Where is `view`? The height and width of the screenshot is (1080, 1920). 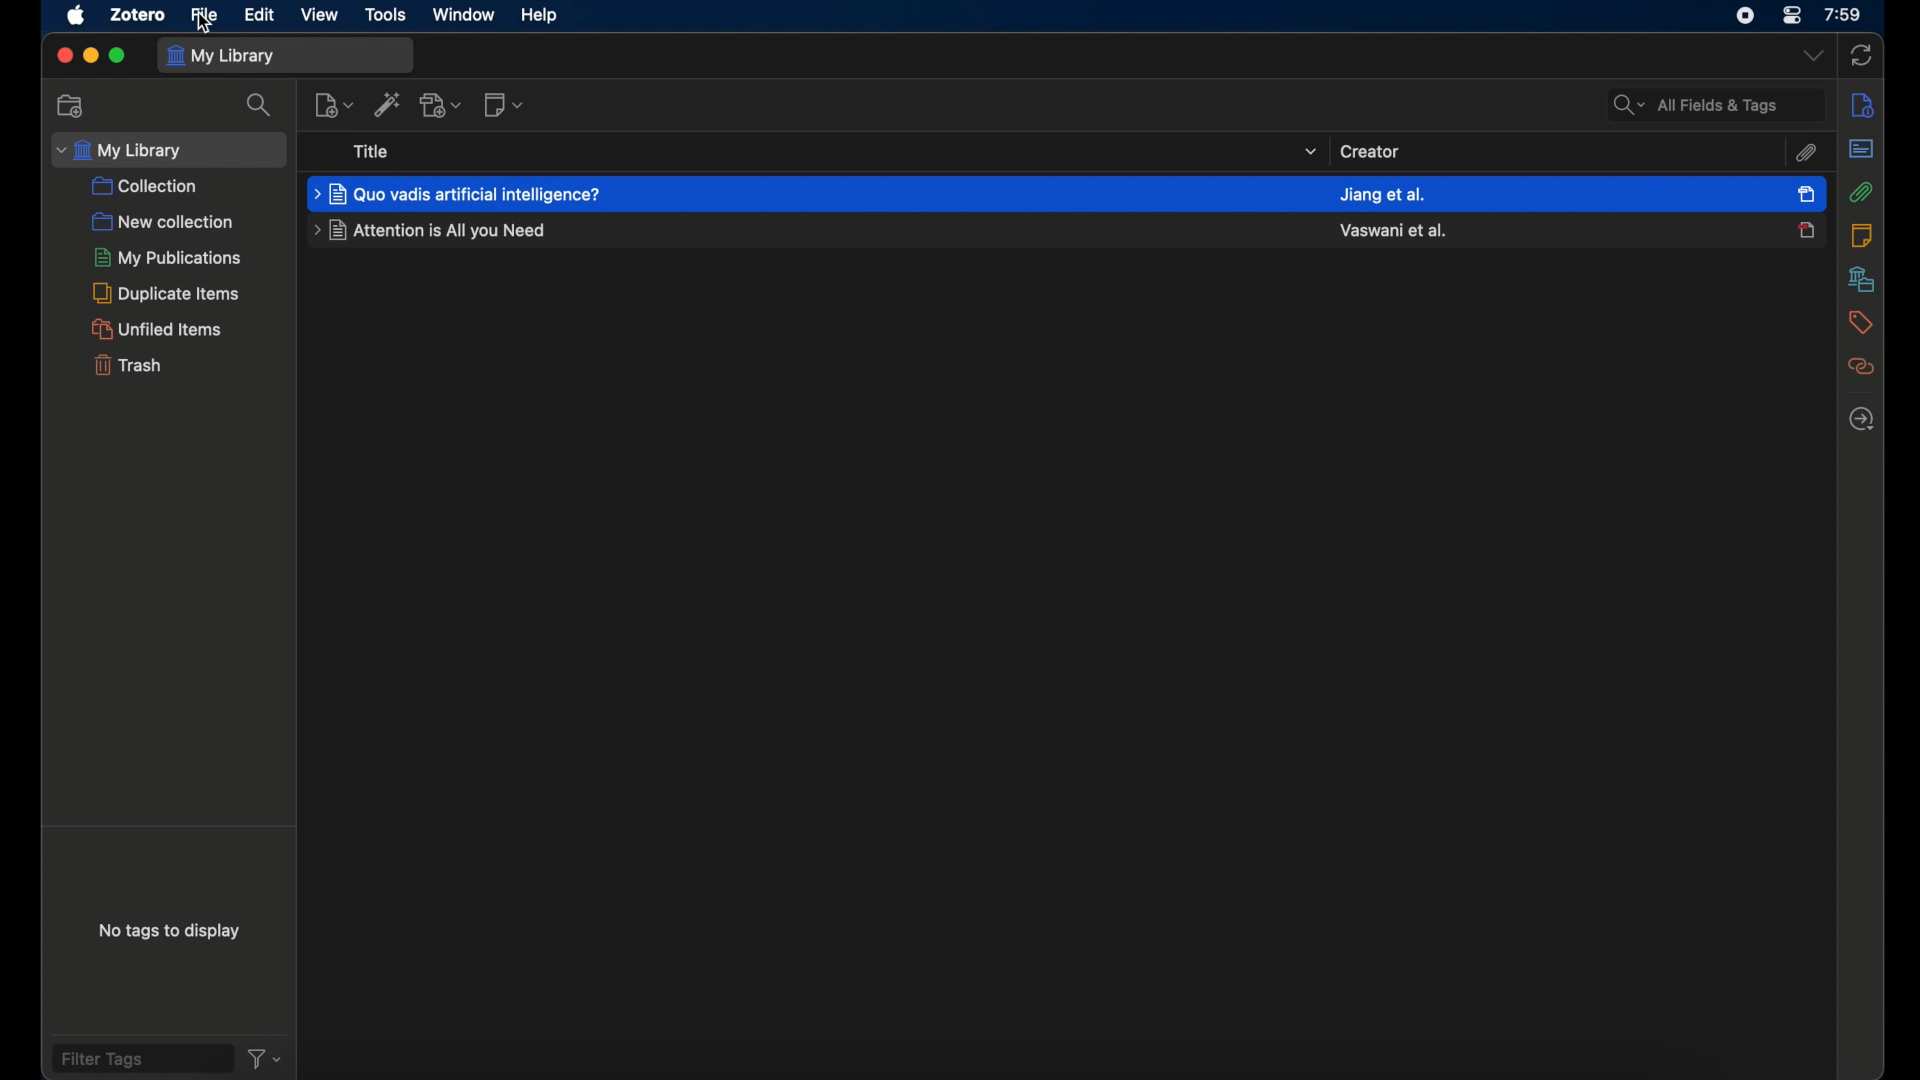 view is located at coordinates (320, 14).